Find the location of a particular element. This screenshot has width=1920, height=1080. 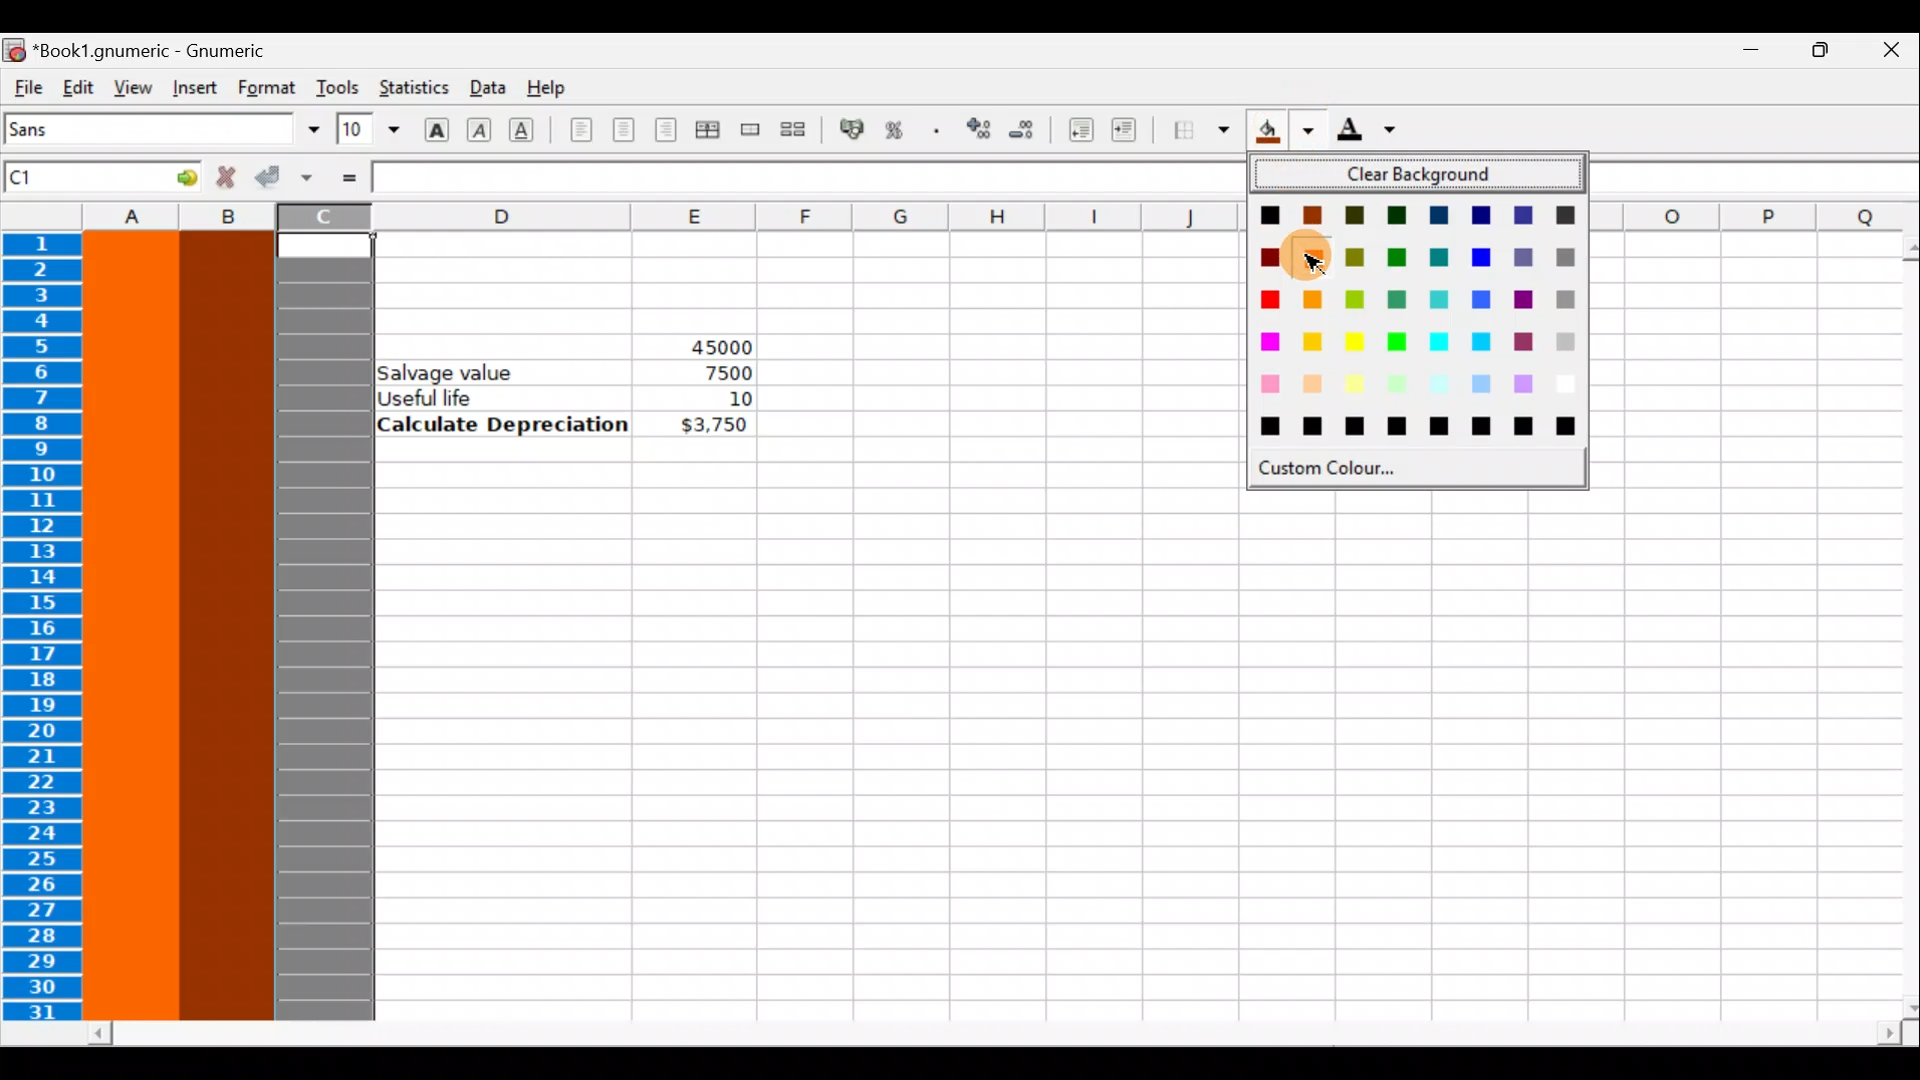

Font name - Sans is located at coordinates (158, 130).